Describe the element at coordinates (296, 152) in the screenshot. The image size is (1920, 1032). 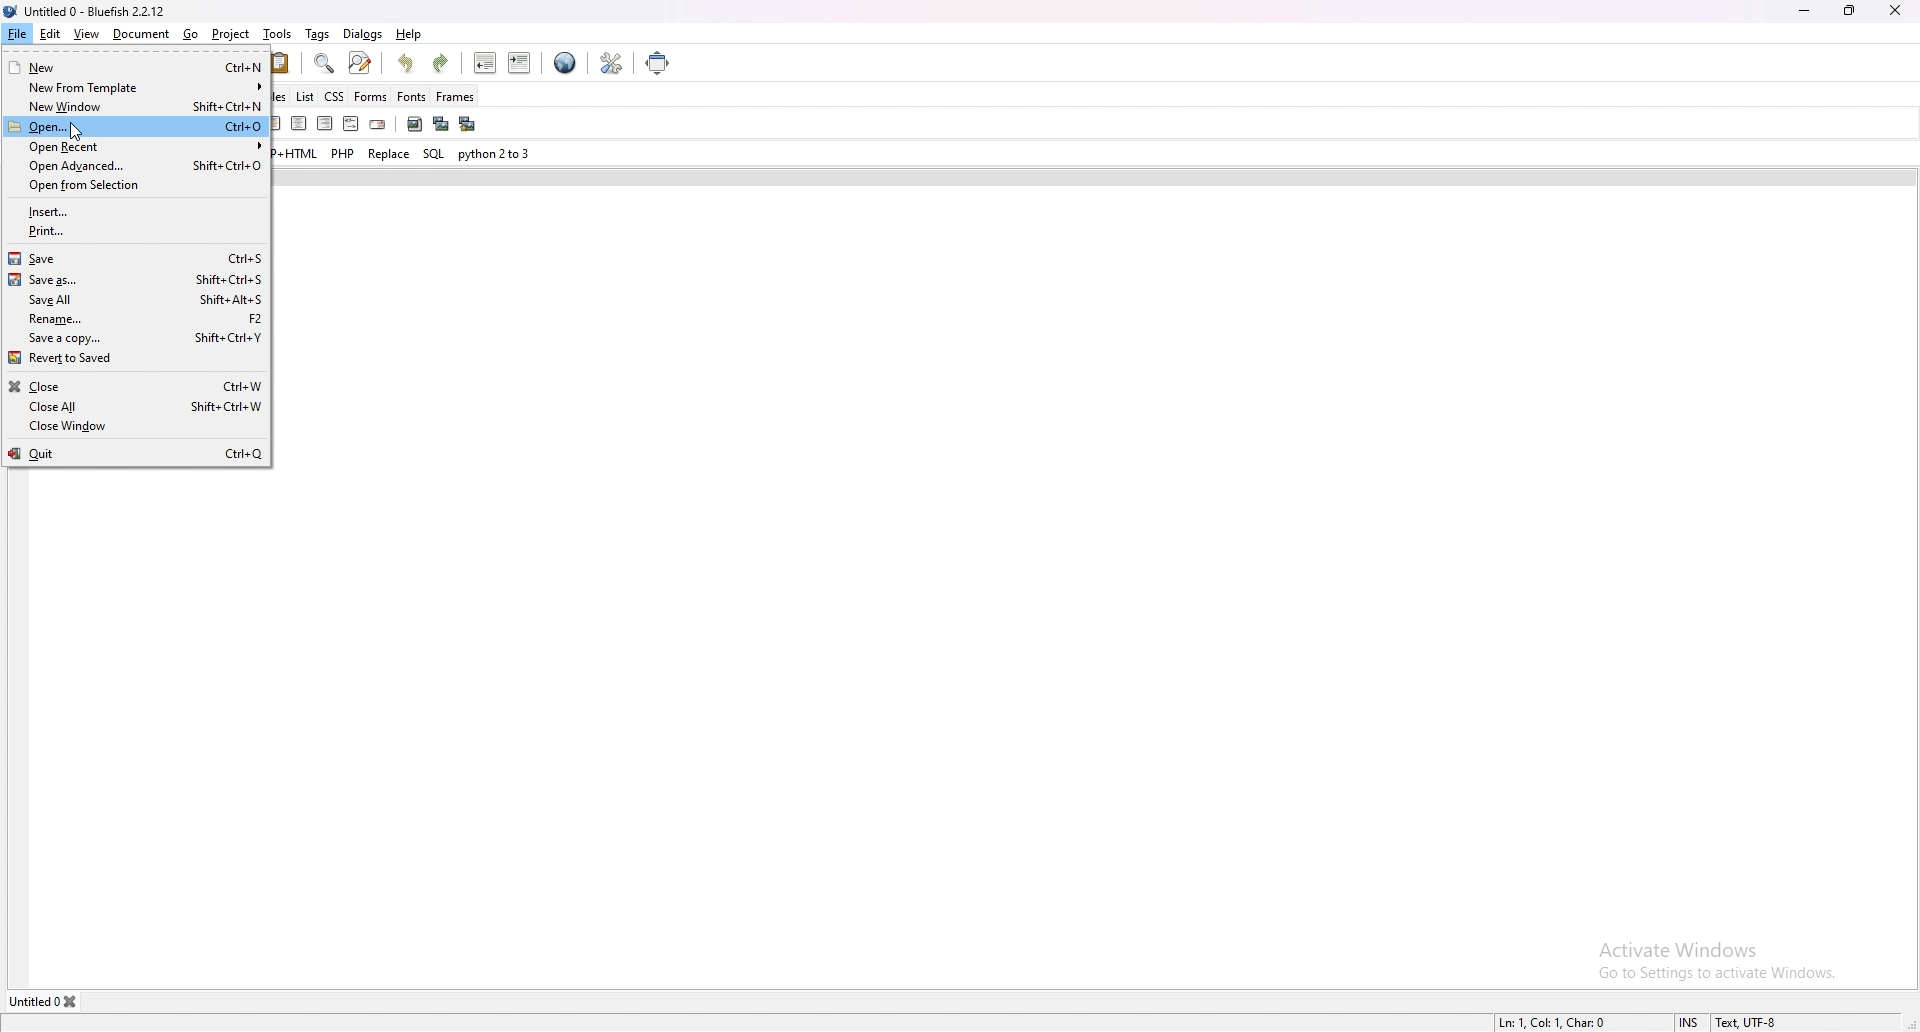
I see `php+html` at that location.